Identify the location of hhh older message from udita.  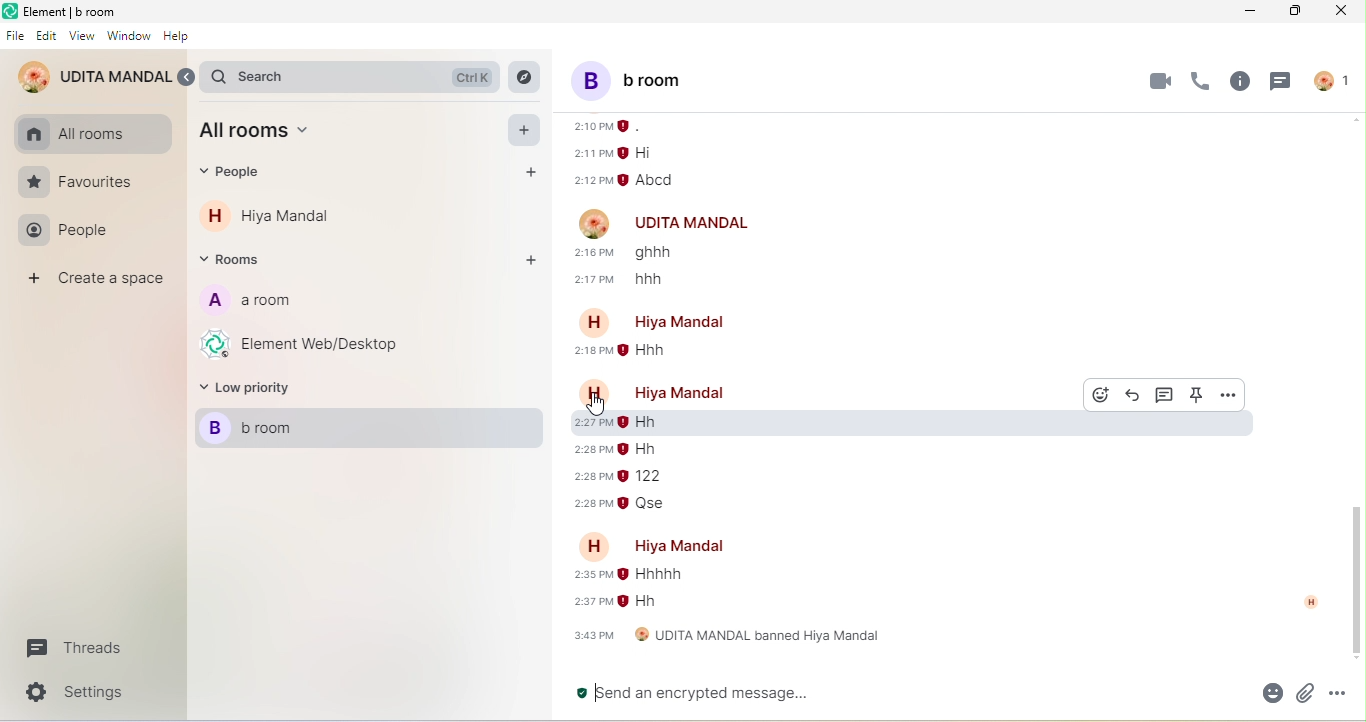
(660, 281).